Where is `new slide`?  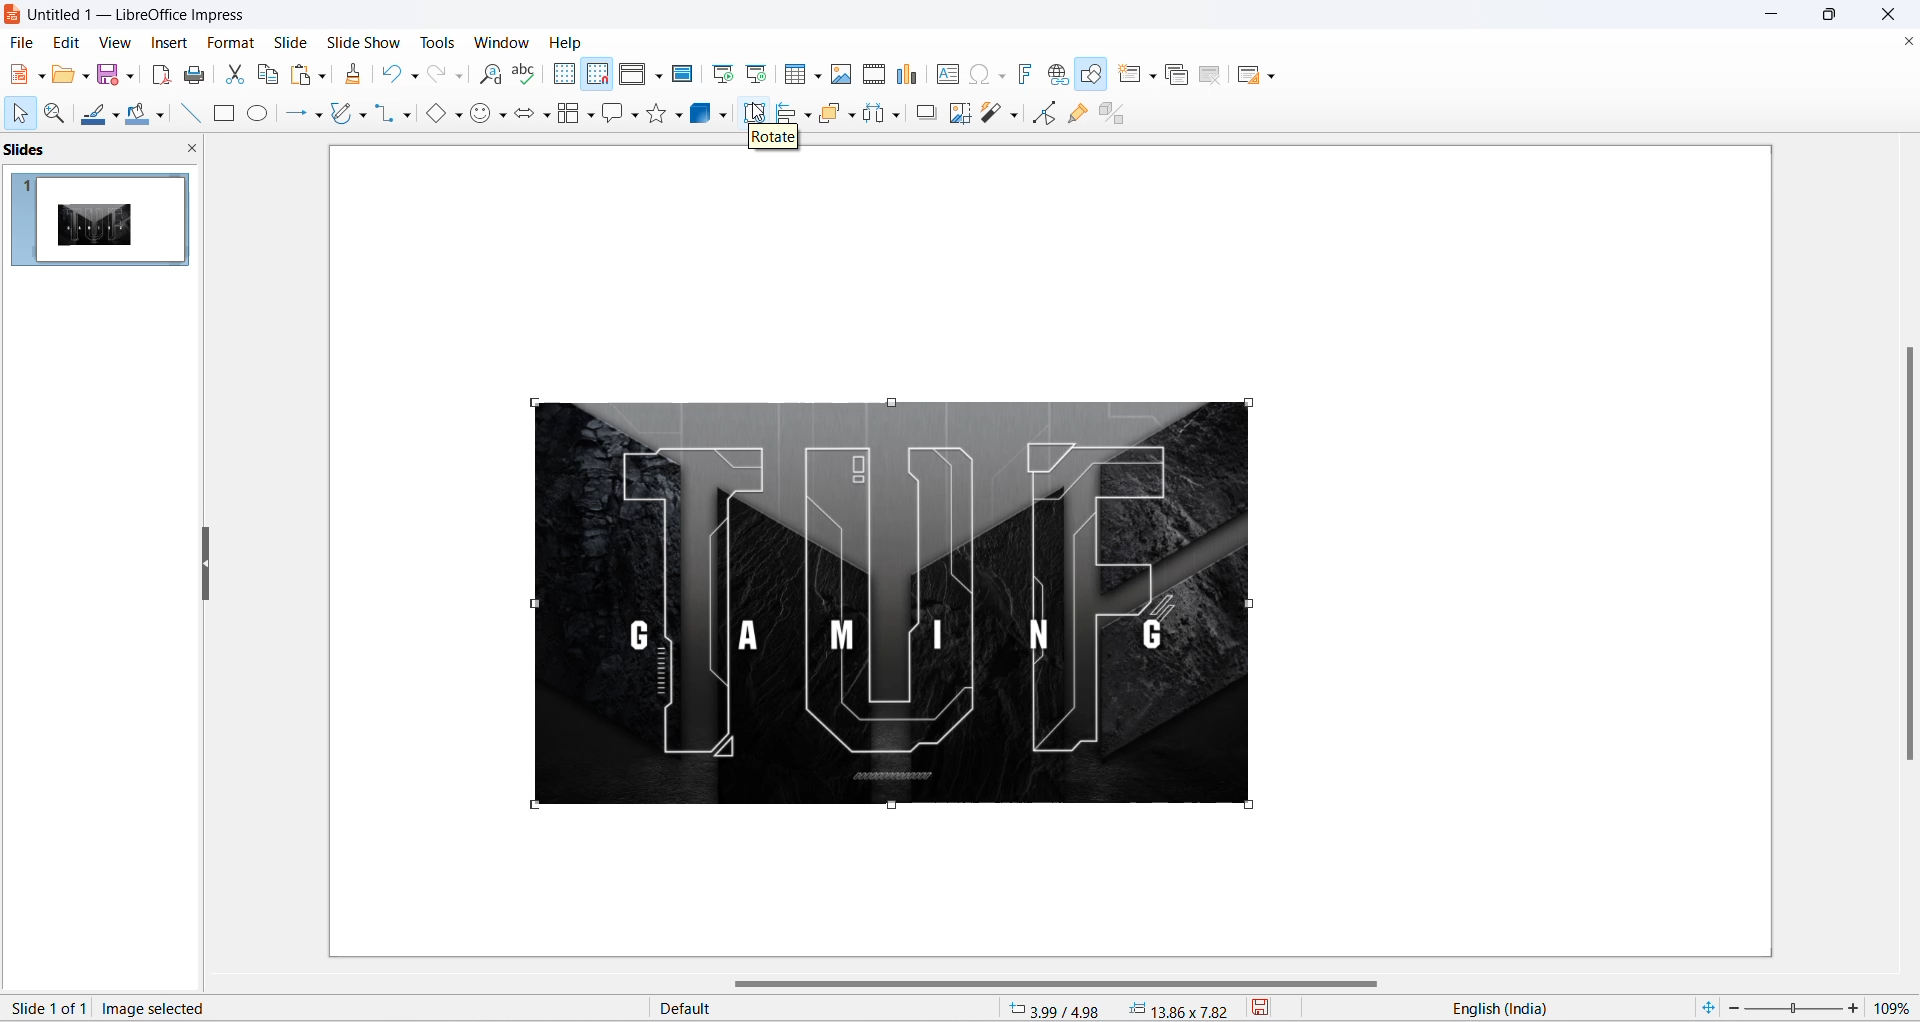
new slide is located at coordinates (1130, 74).